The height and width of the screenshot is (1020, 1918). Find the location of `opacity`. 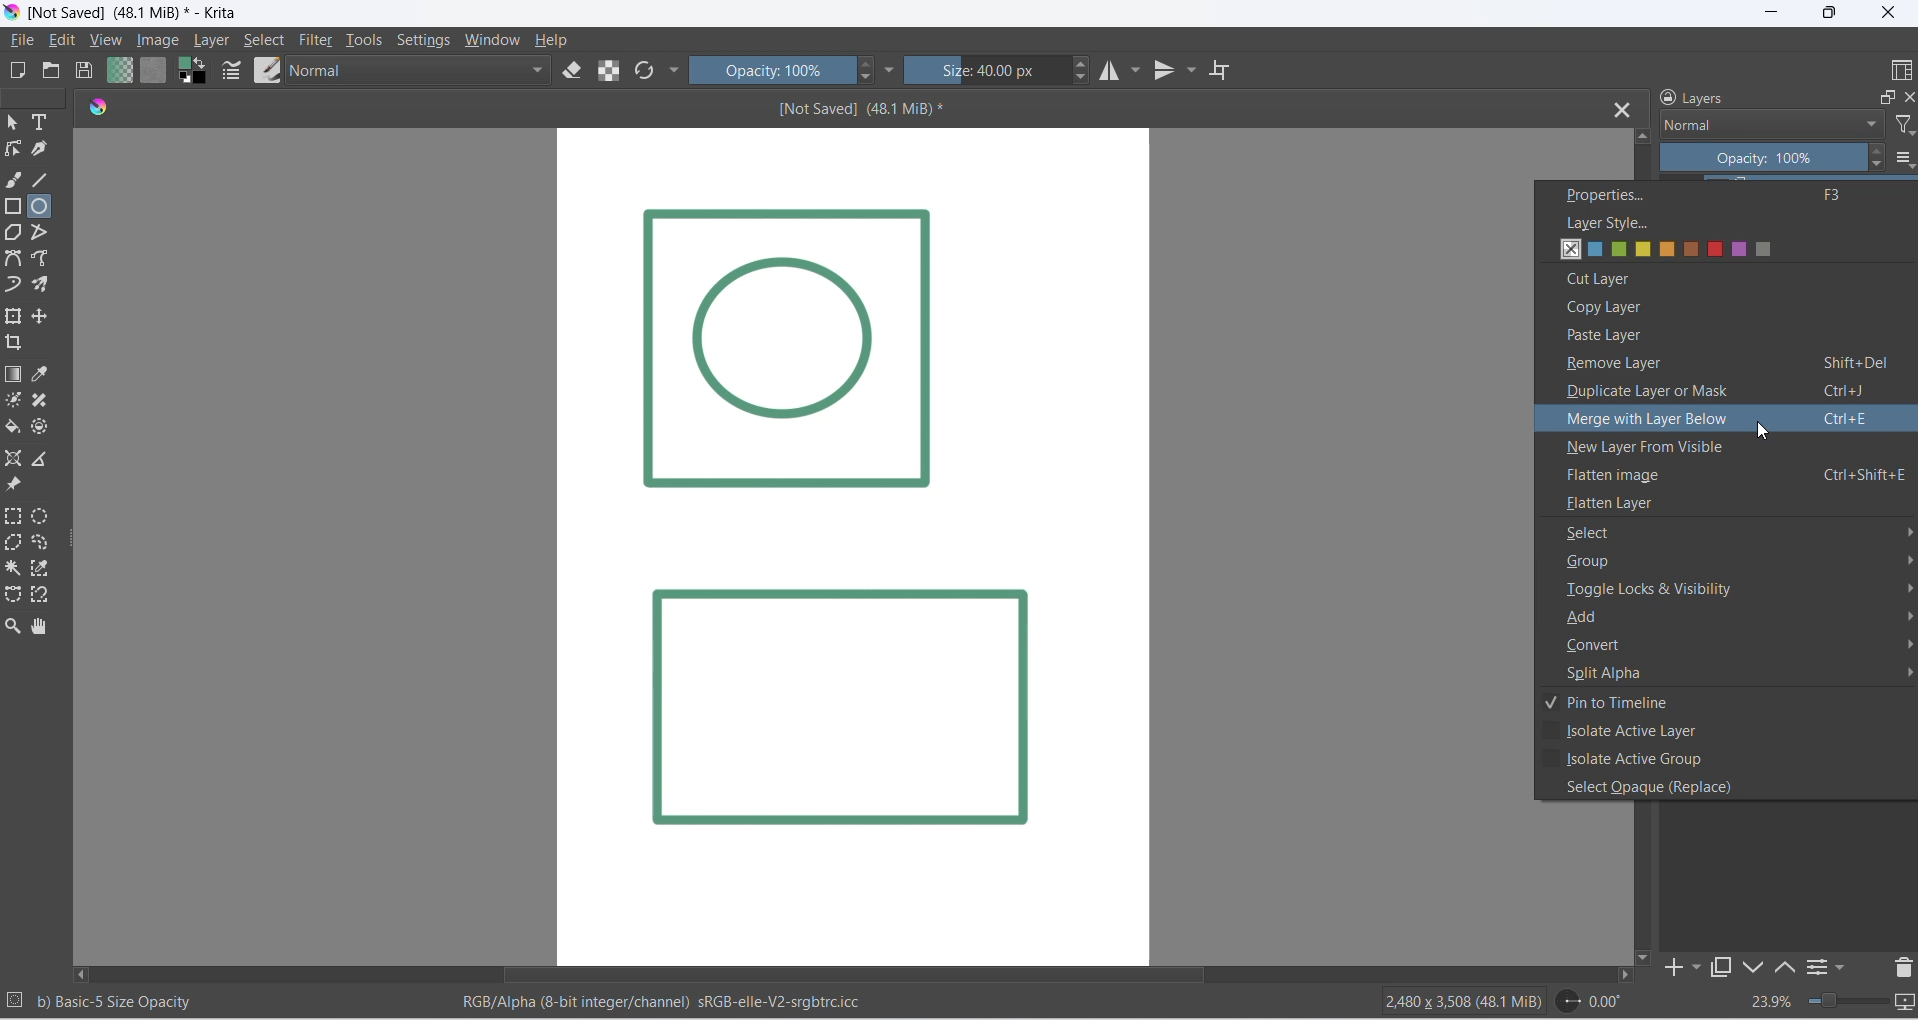

opacity is located at coordinates (1775, 157).